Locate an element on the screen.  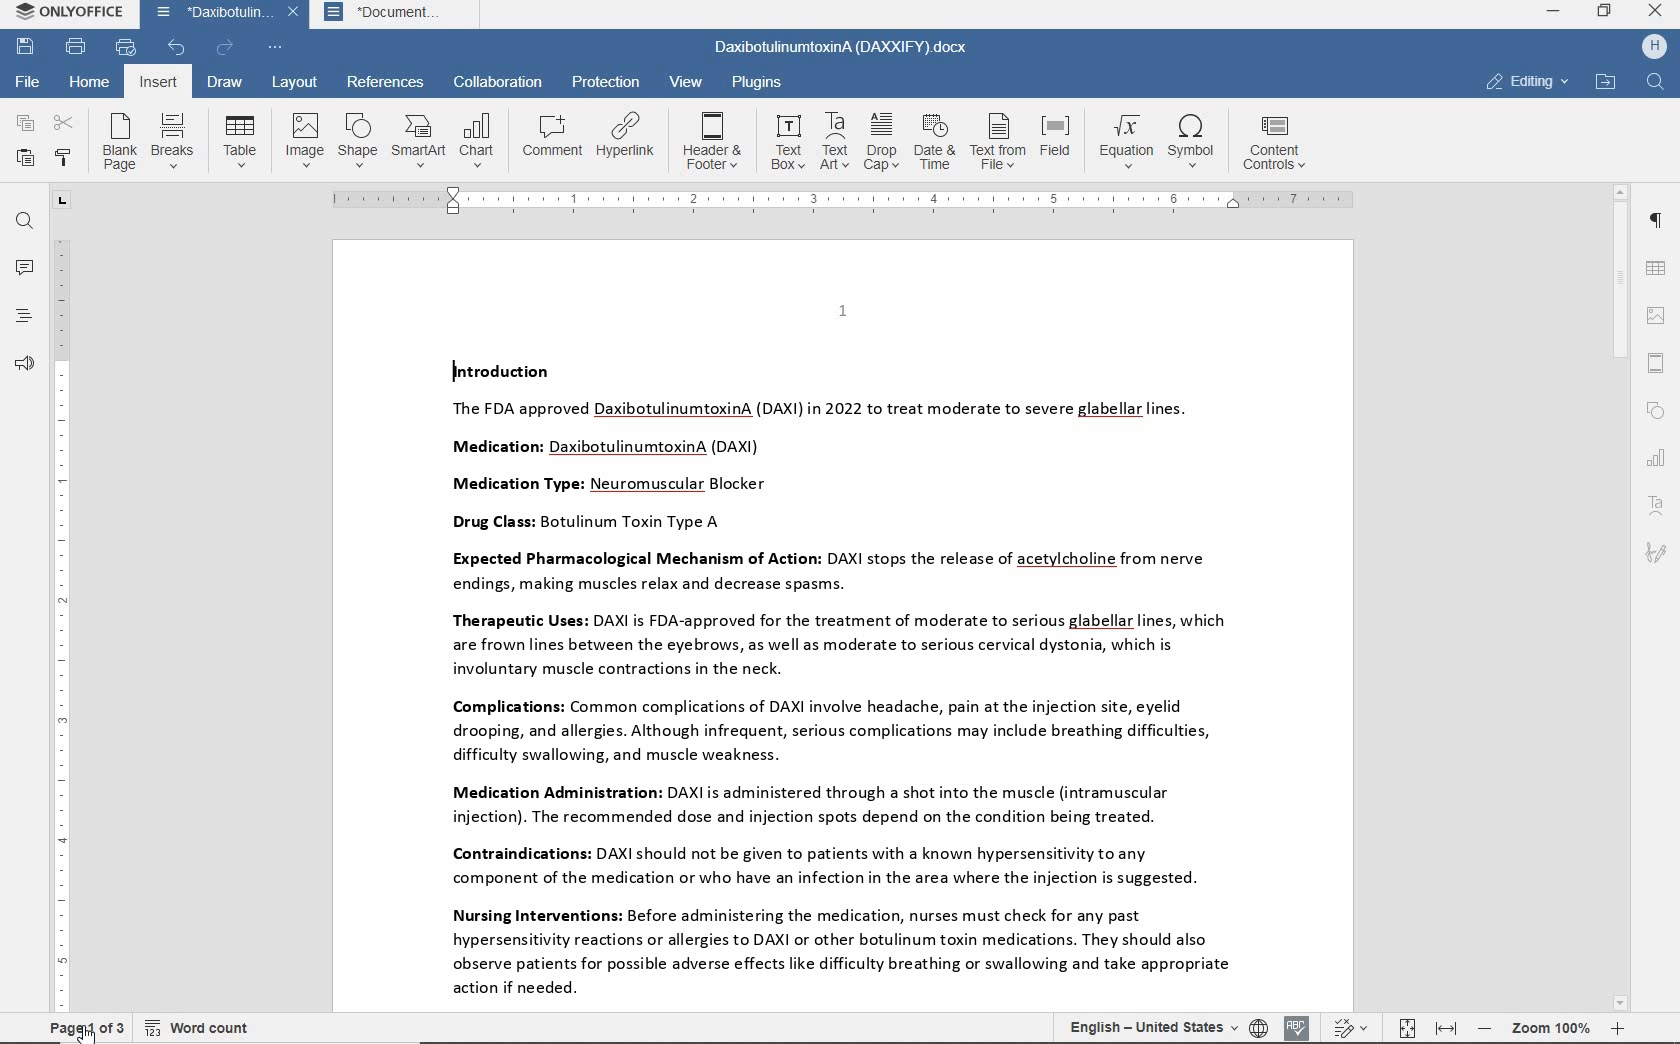
scroll down is located at coordinates (1621, 1004).